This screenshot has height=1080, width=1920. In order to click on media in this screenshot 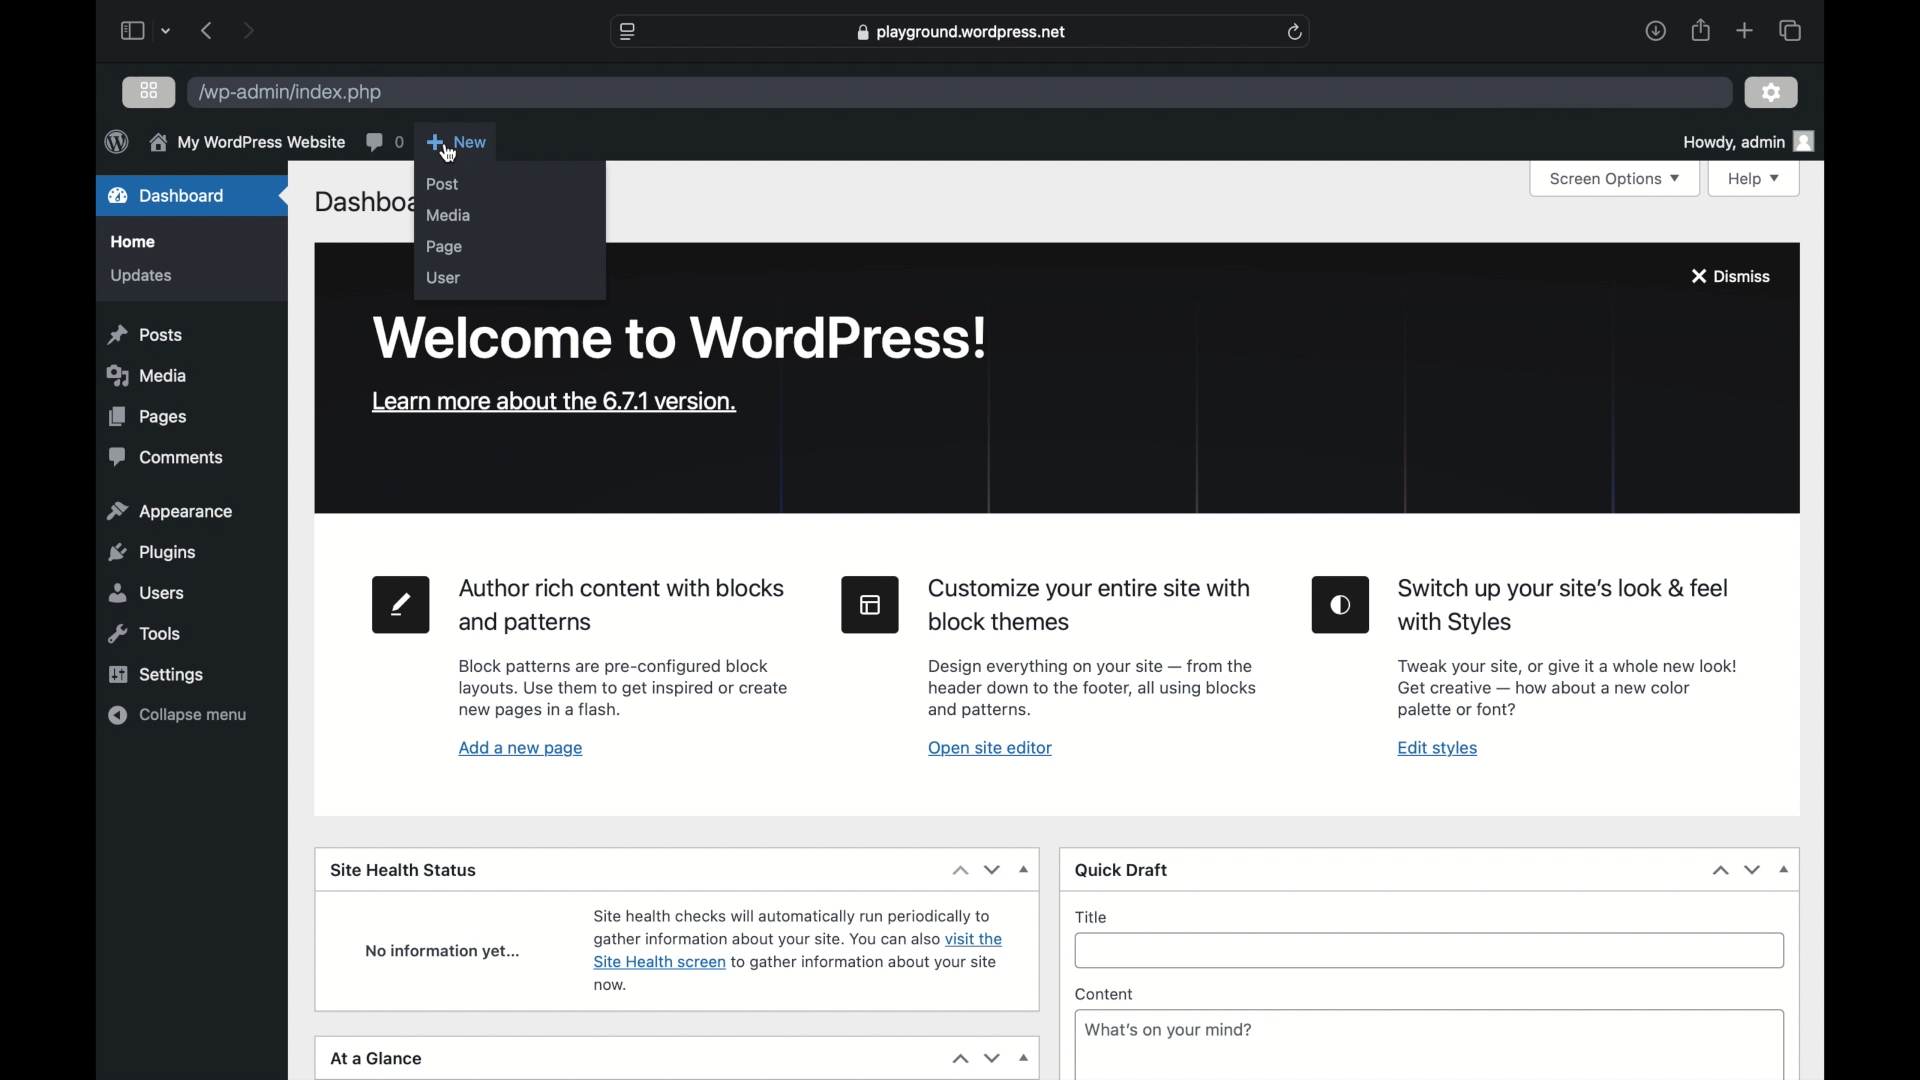, I will do `click(446, 215)`.